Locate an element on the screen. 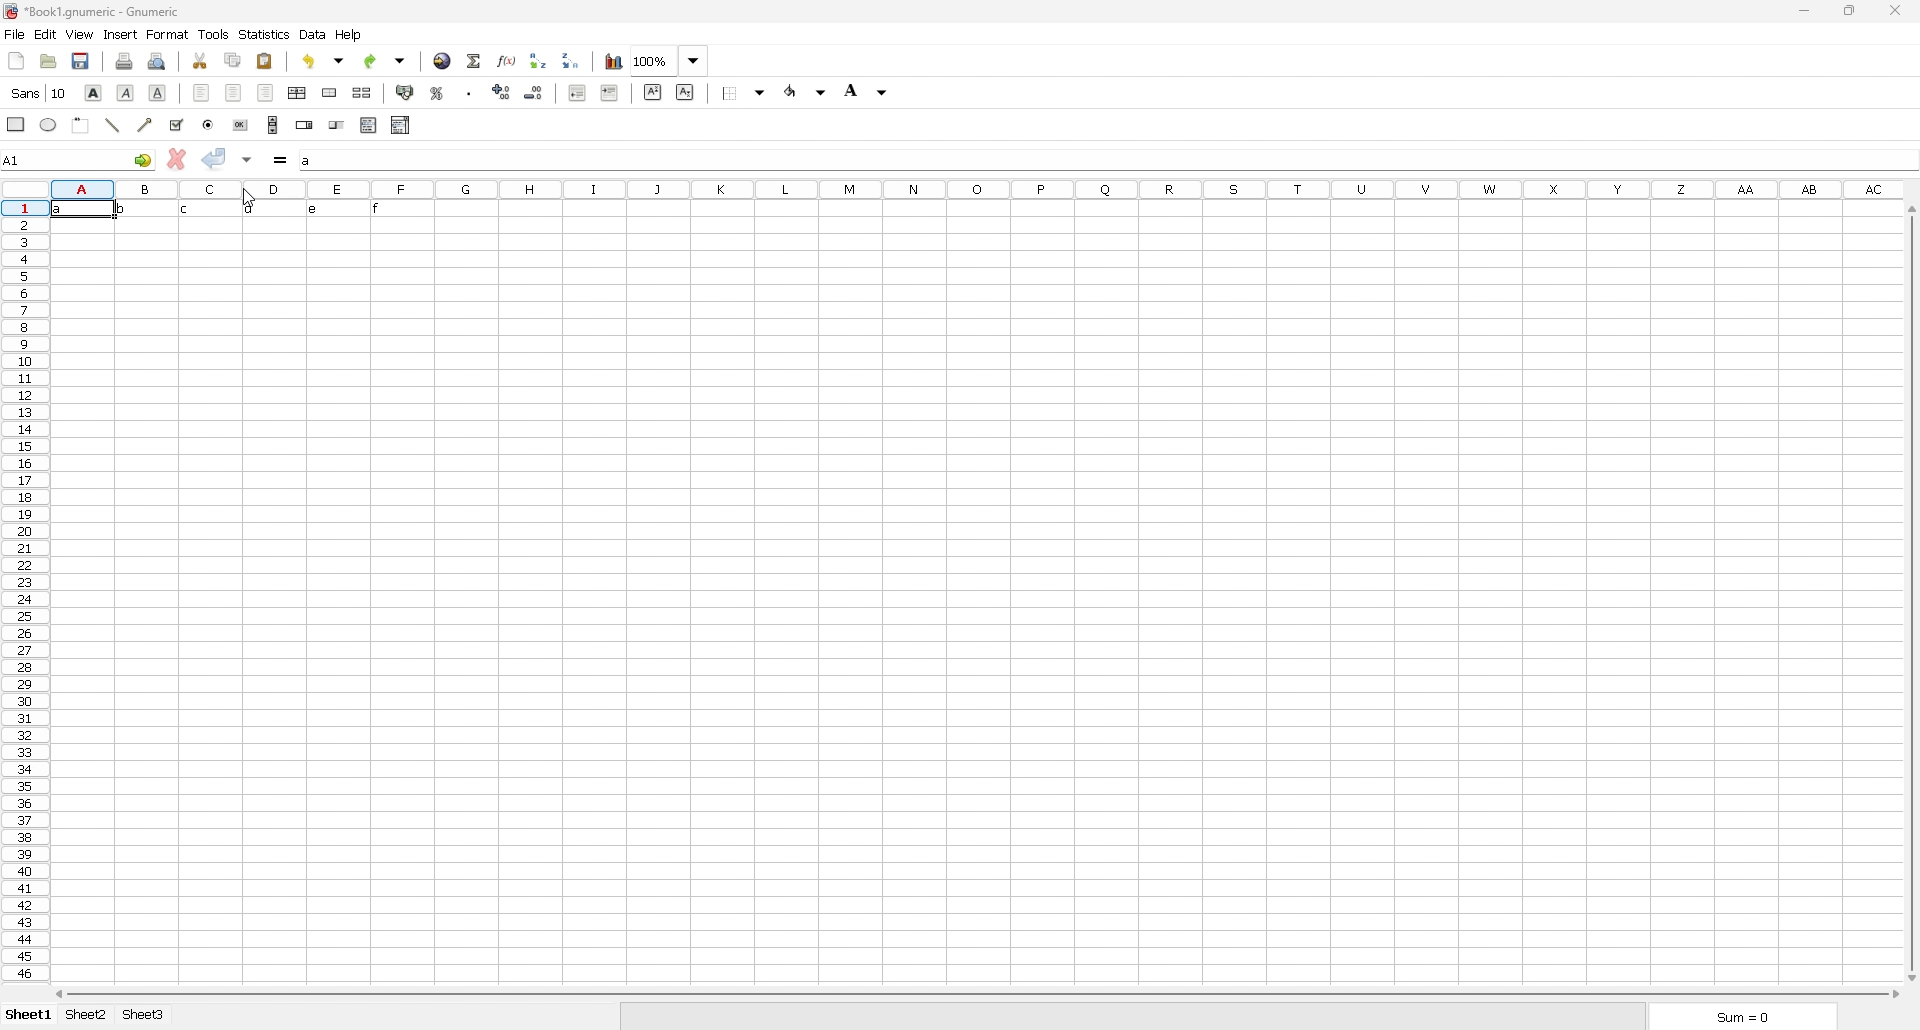 The image size is (1920, 1030). border is located at coordinates (745, 92).